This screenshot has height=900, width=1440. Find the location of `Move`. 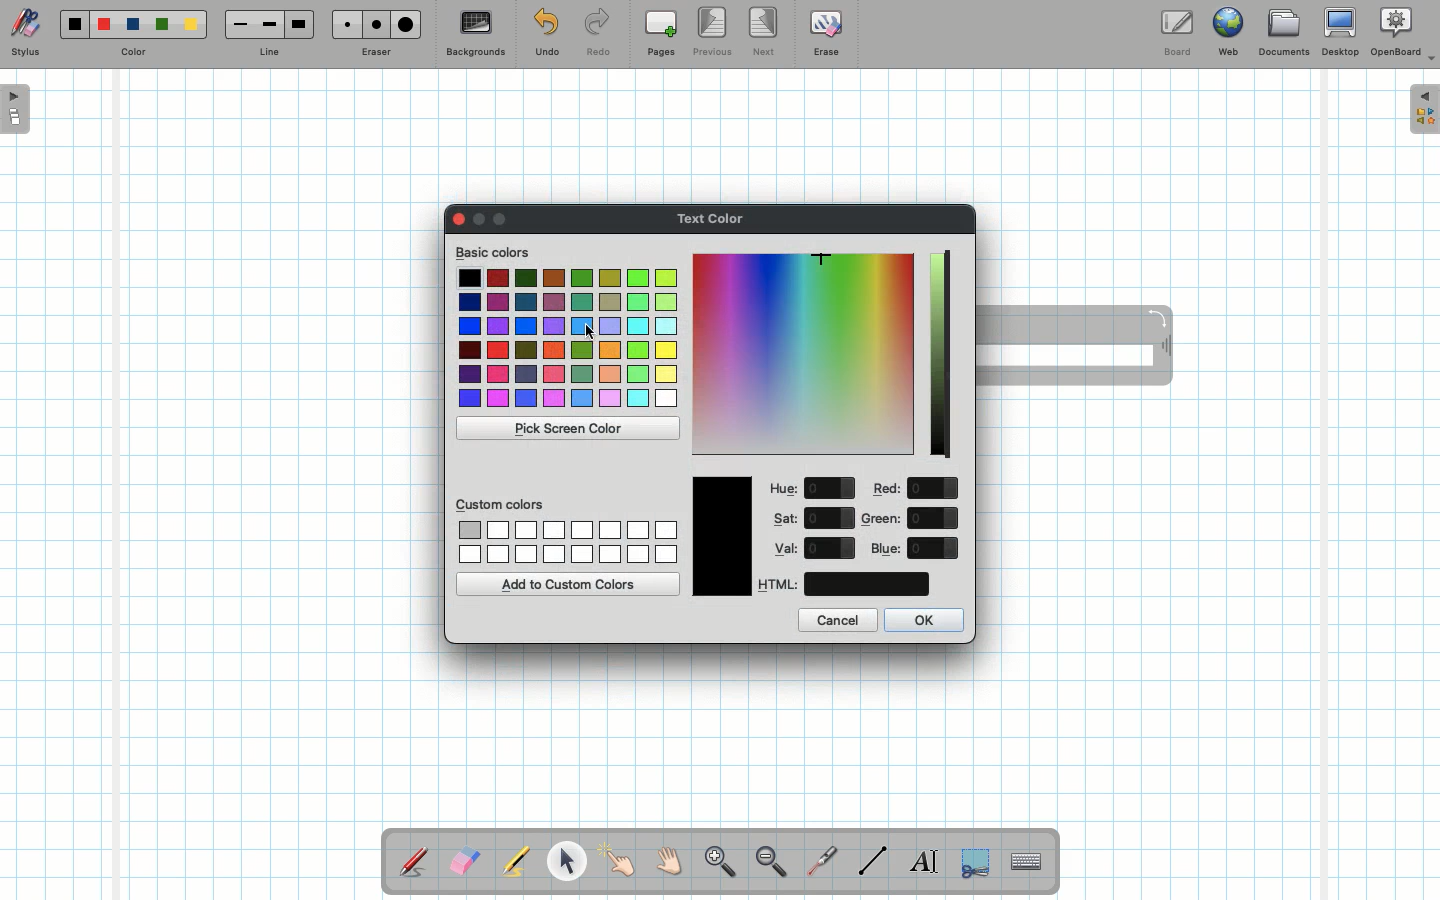

Move is located at coordinates (1164, 348).